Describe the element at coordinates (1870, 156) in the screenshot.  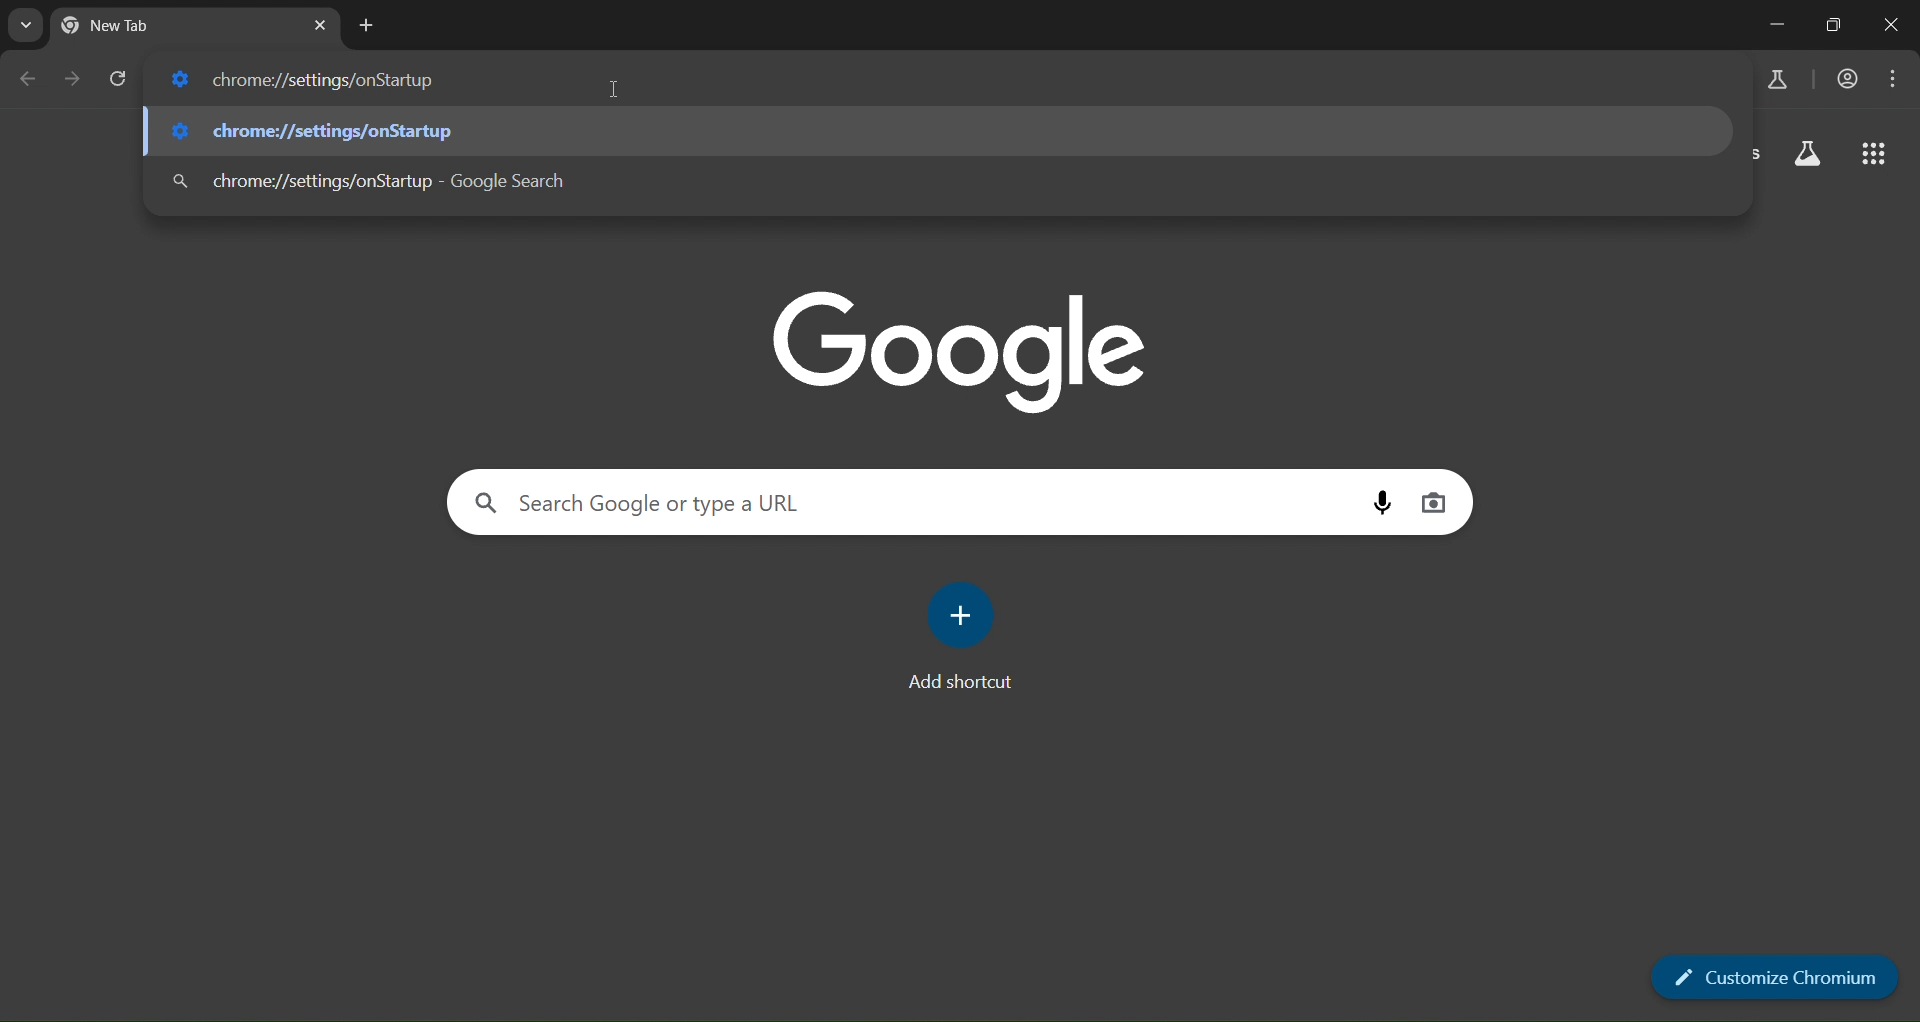
I see `google apps` at that location.